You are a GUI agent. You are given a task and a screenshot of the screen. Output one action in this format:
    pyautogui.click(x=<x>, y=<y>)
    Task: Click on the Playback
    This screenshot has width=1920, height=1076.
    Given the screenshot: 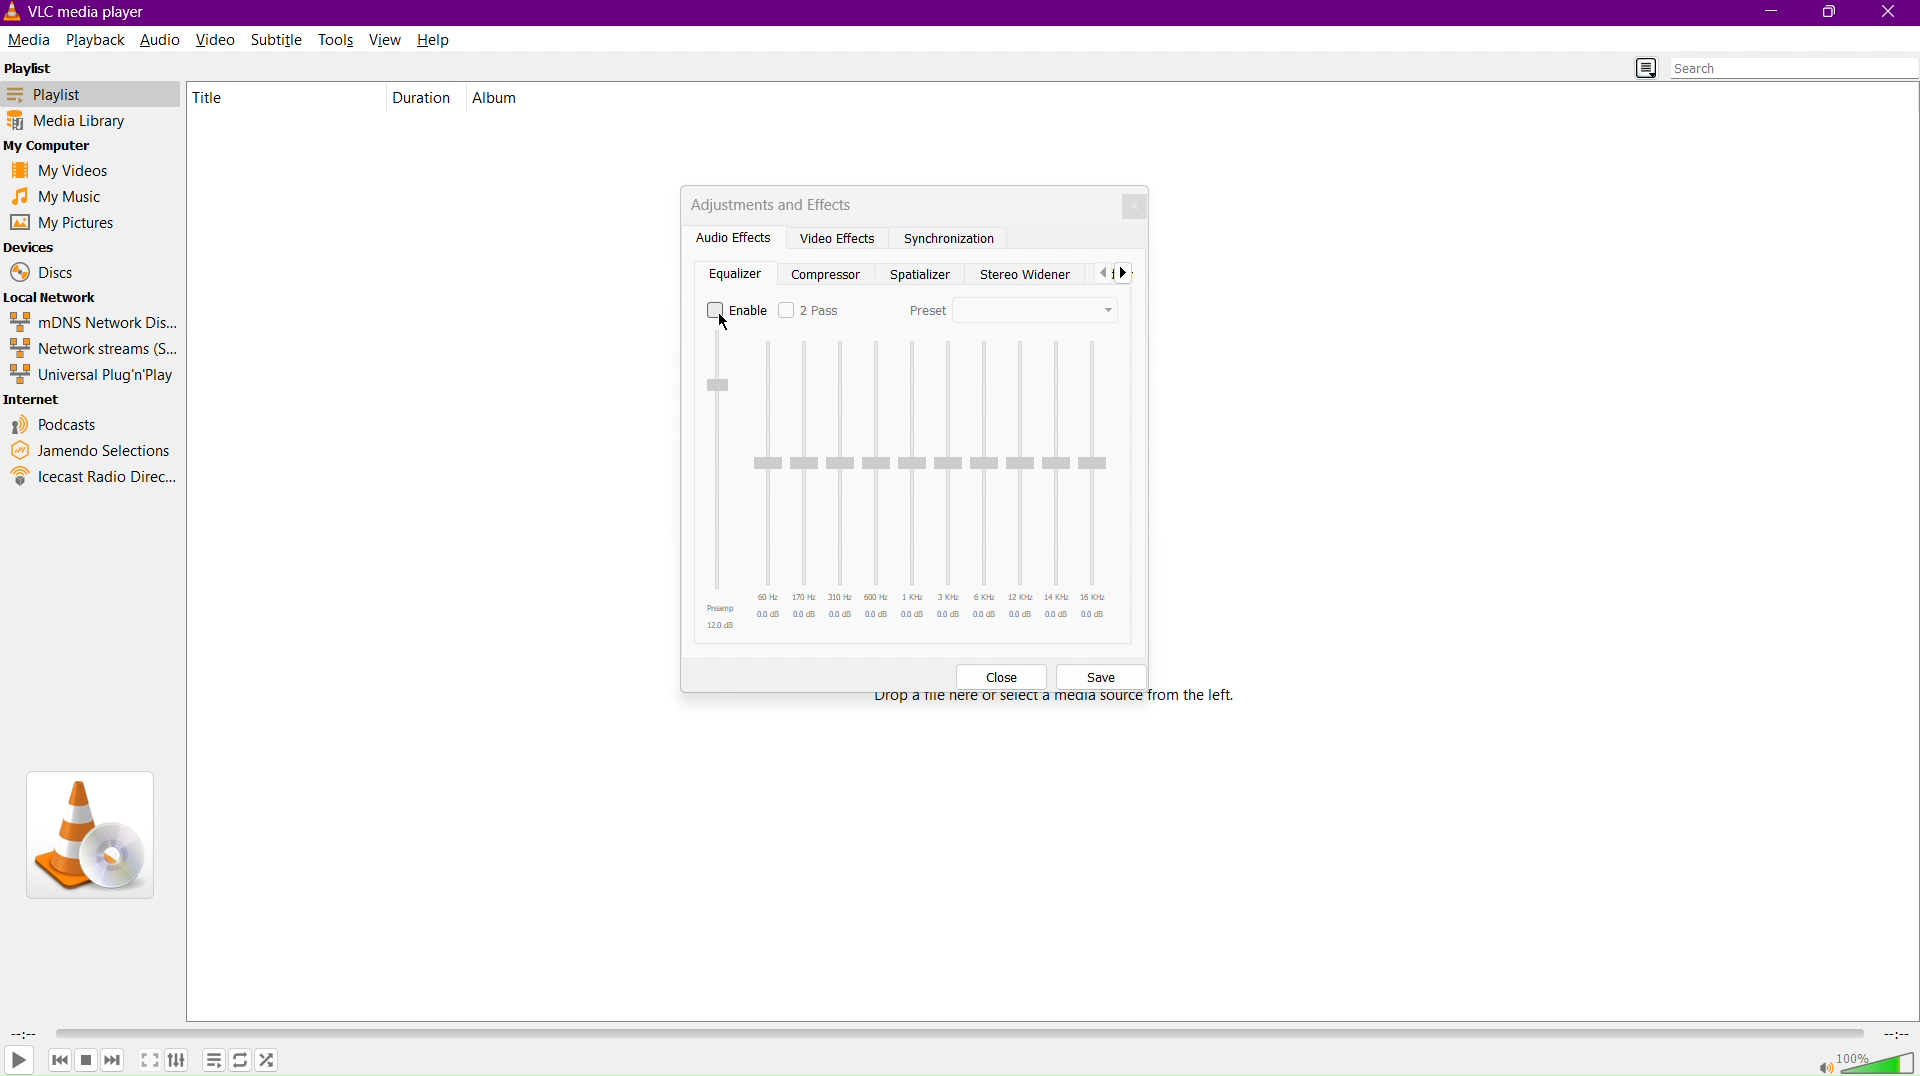 What is the action you would take?
    pyautogui.click(x=93, y=38)
    